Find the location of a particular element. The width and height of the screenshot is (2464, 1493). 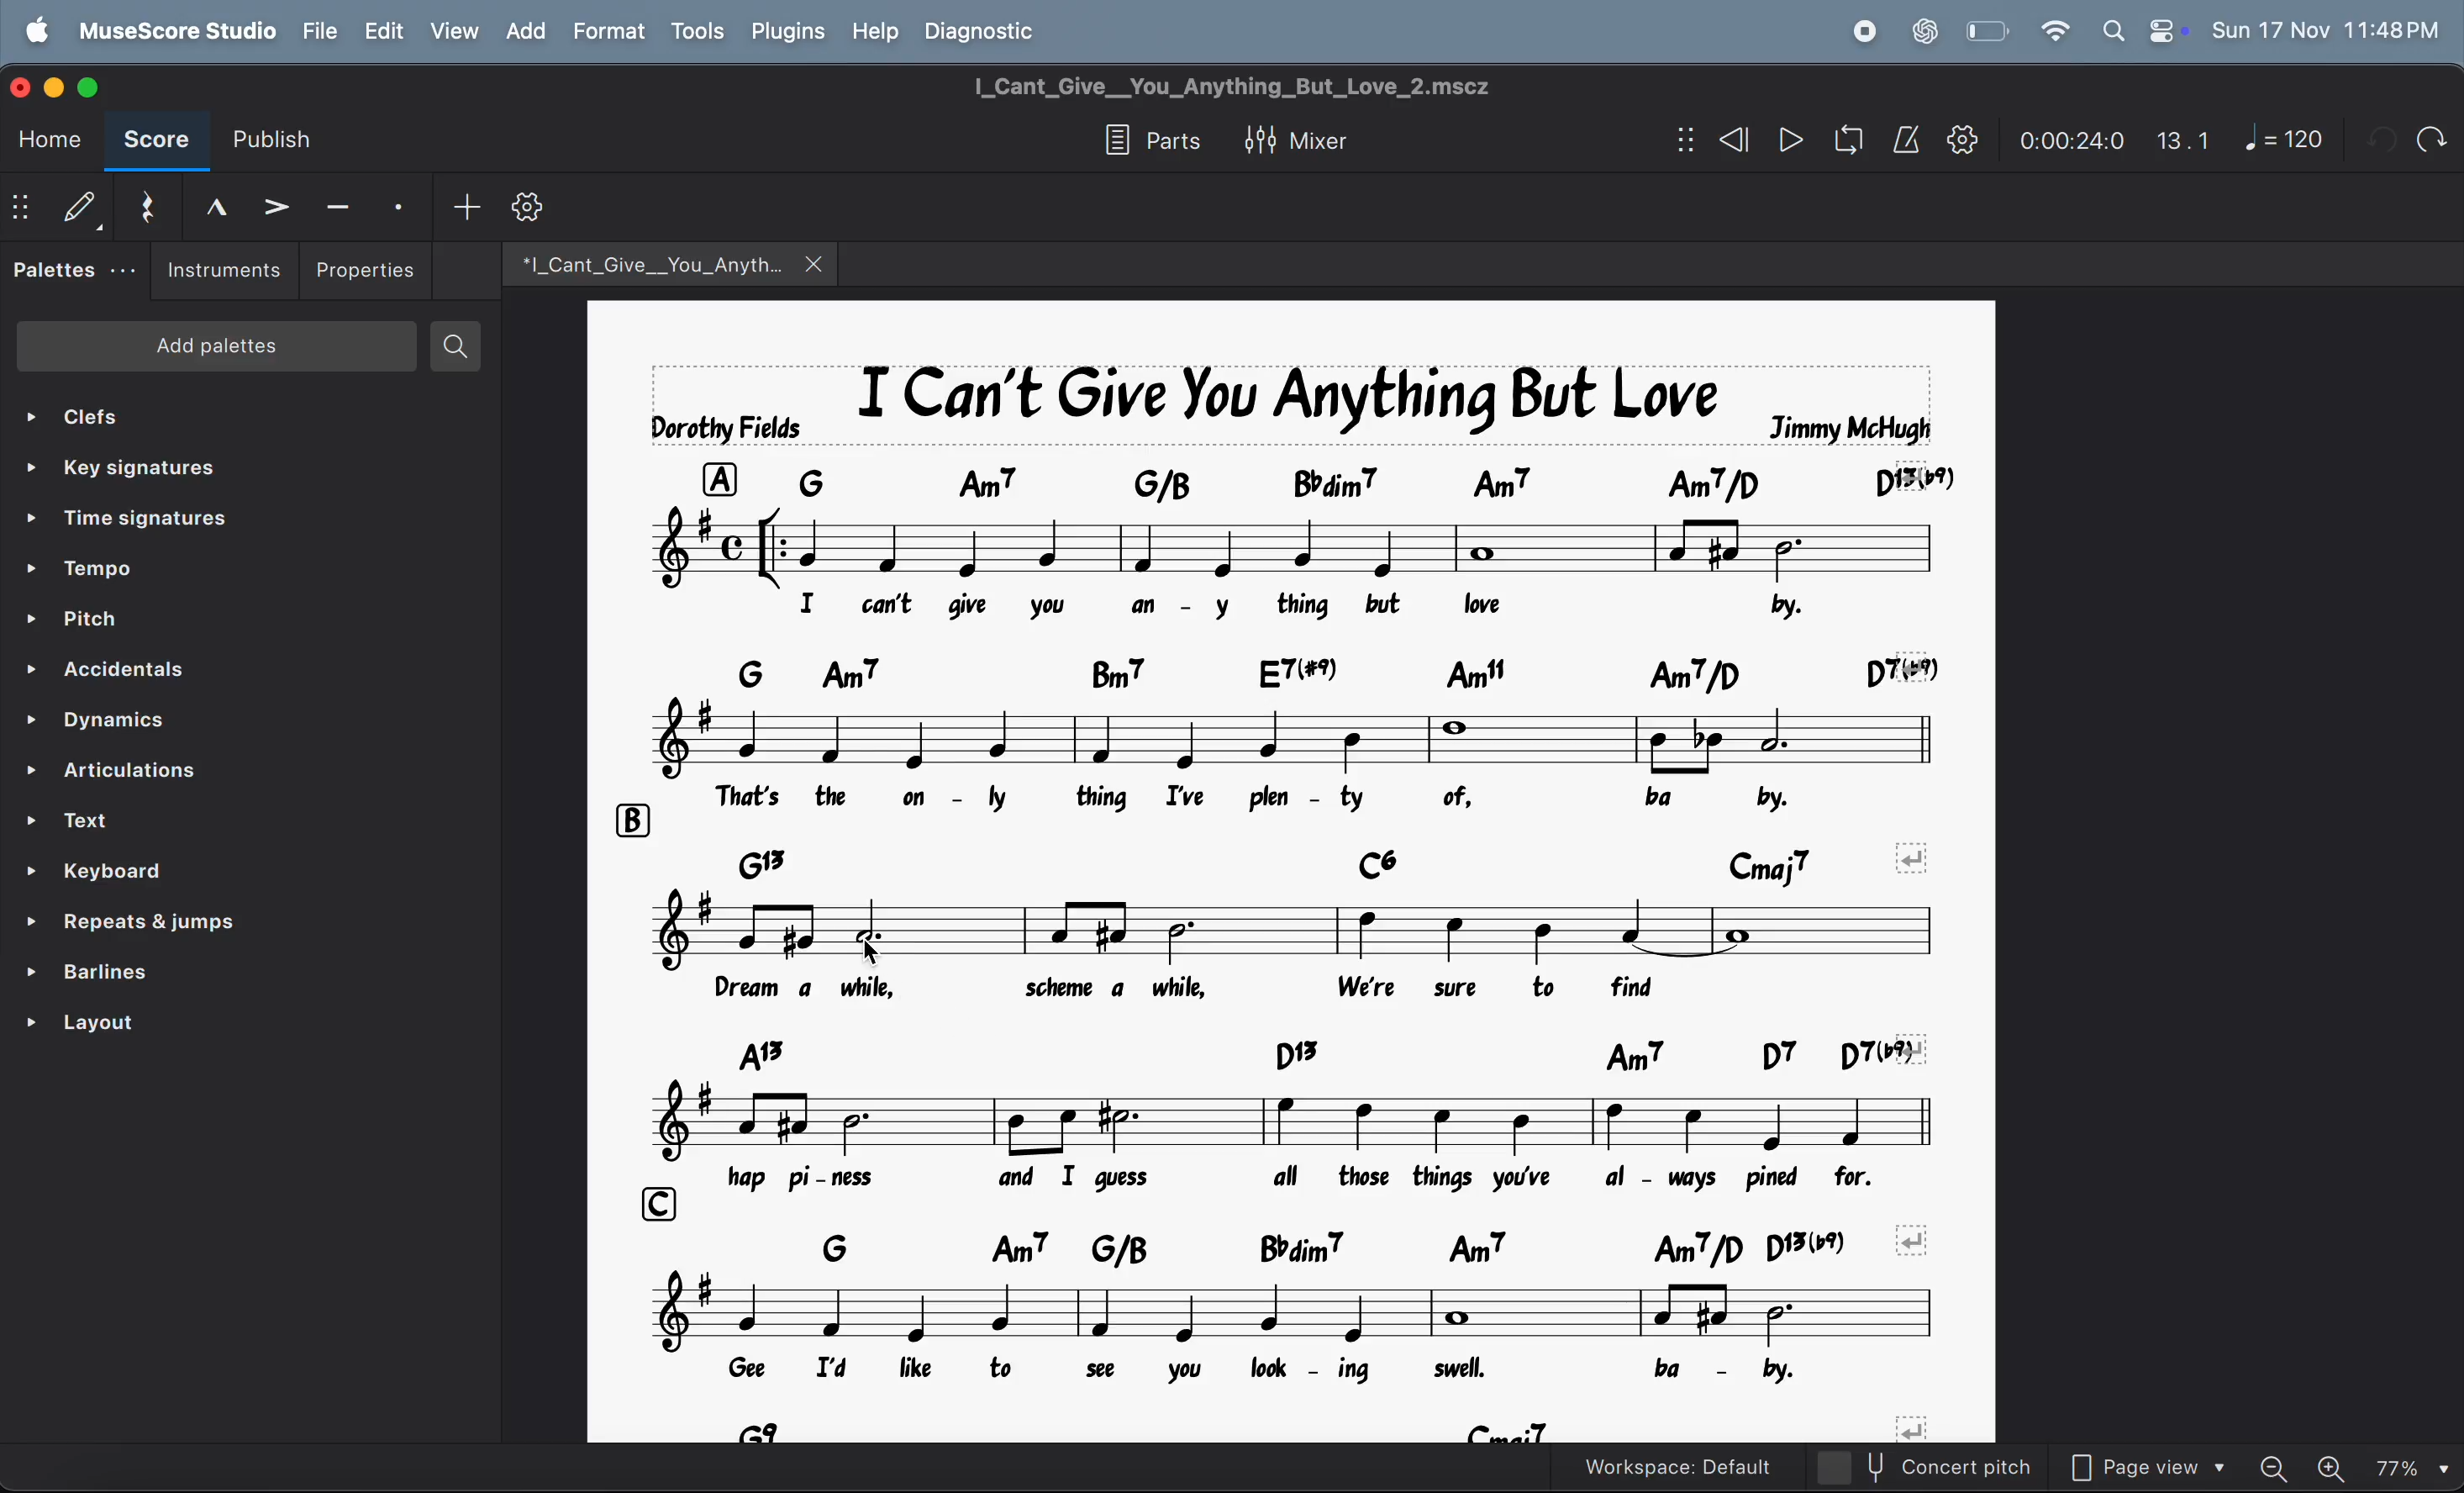

lyrics is located at coordinates (1288, 606).